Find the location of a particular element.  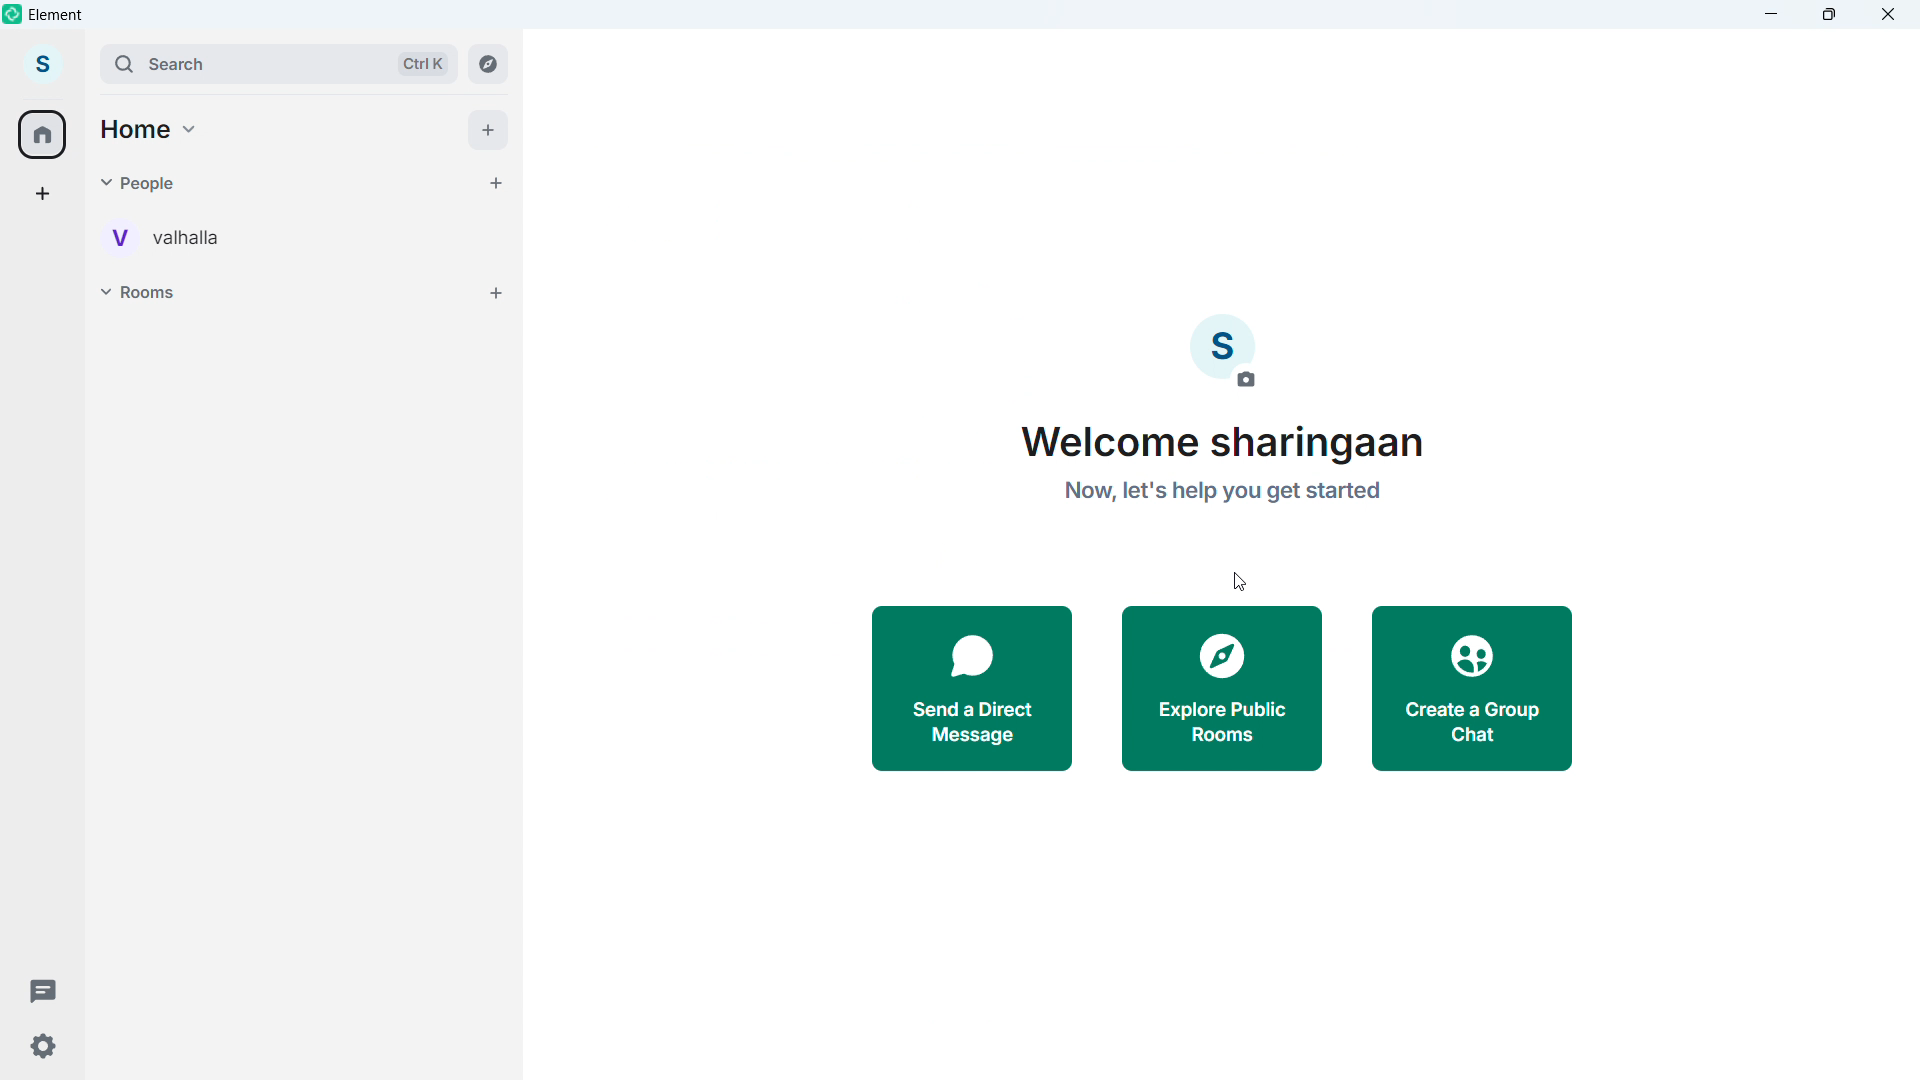

Explore public rooms  is located at coordinates (1221, 691).